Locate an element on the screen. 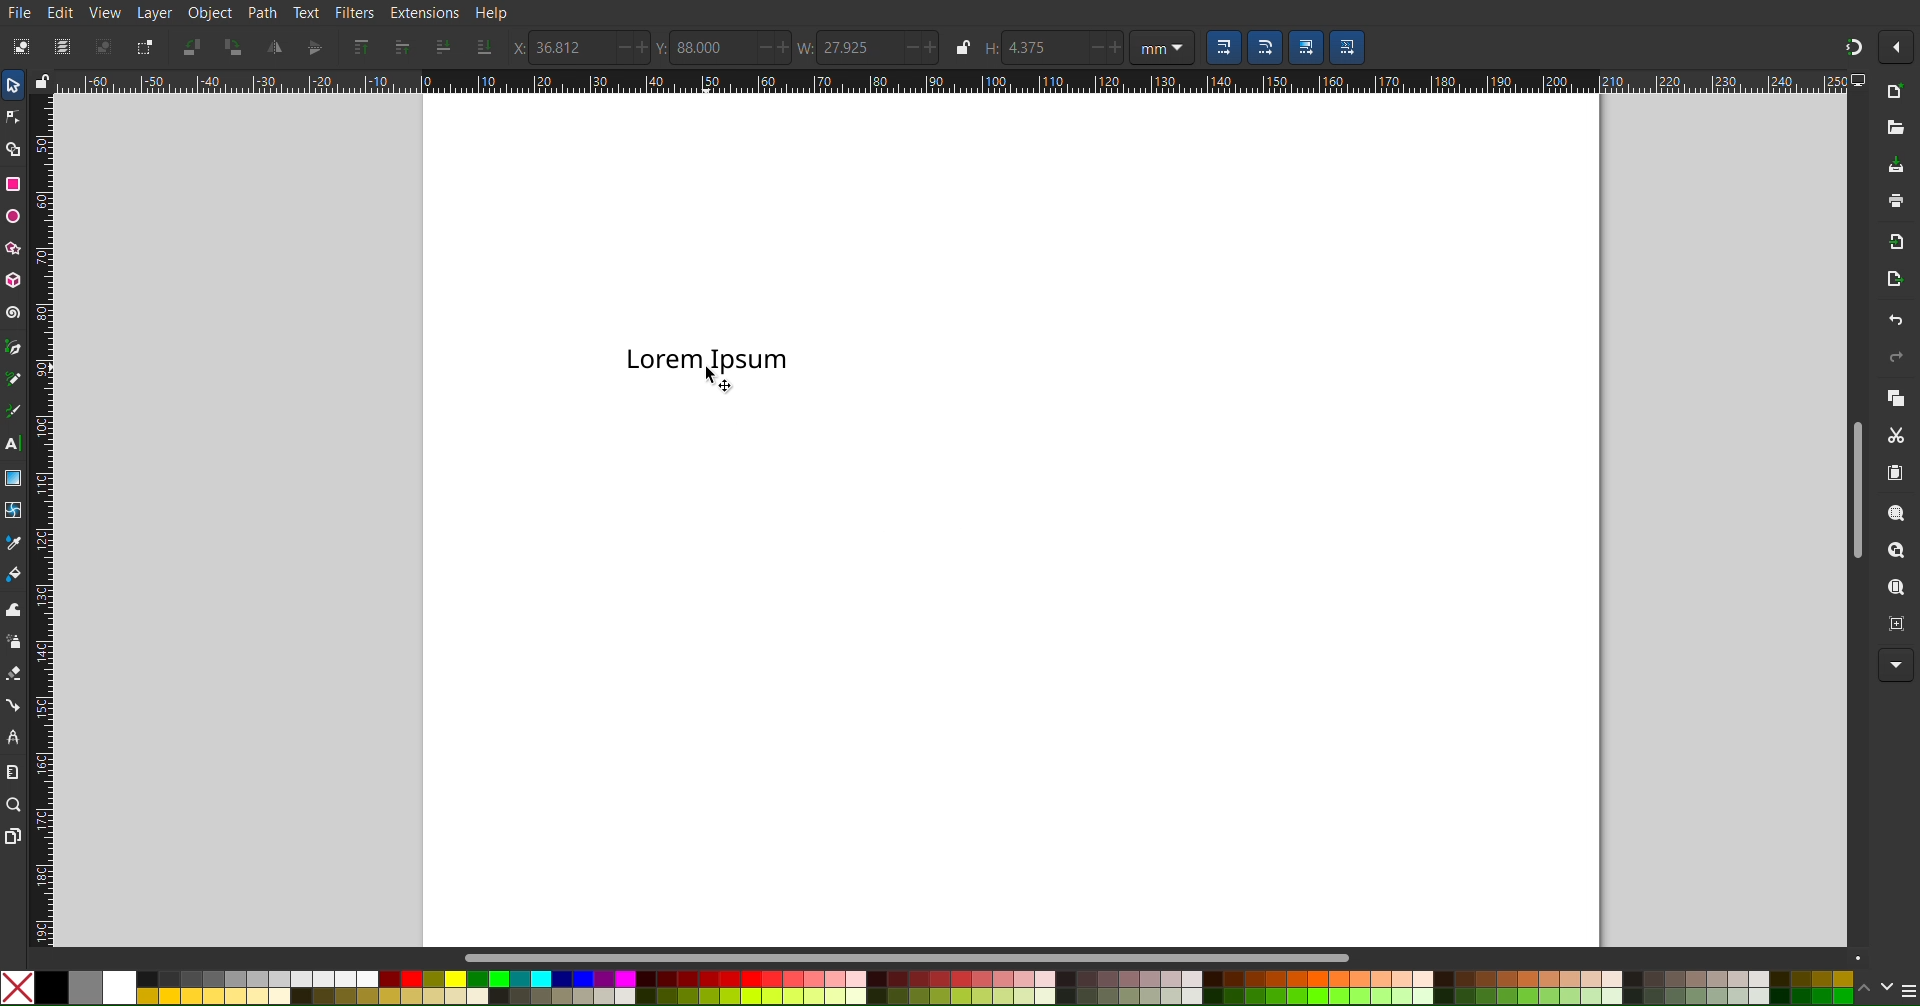  Measure Tool is located at coordinates (12, 770).